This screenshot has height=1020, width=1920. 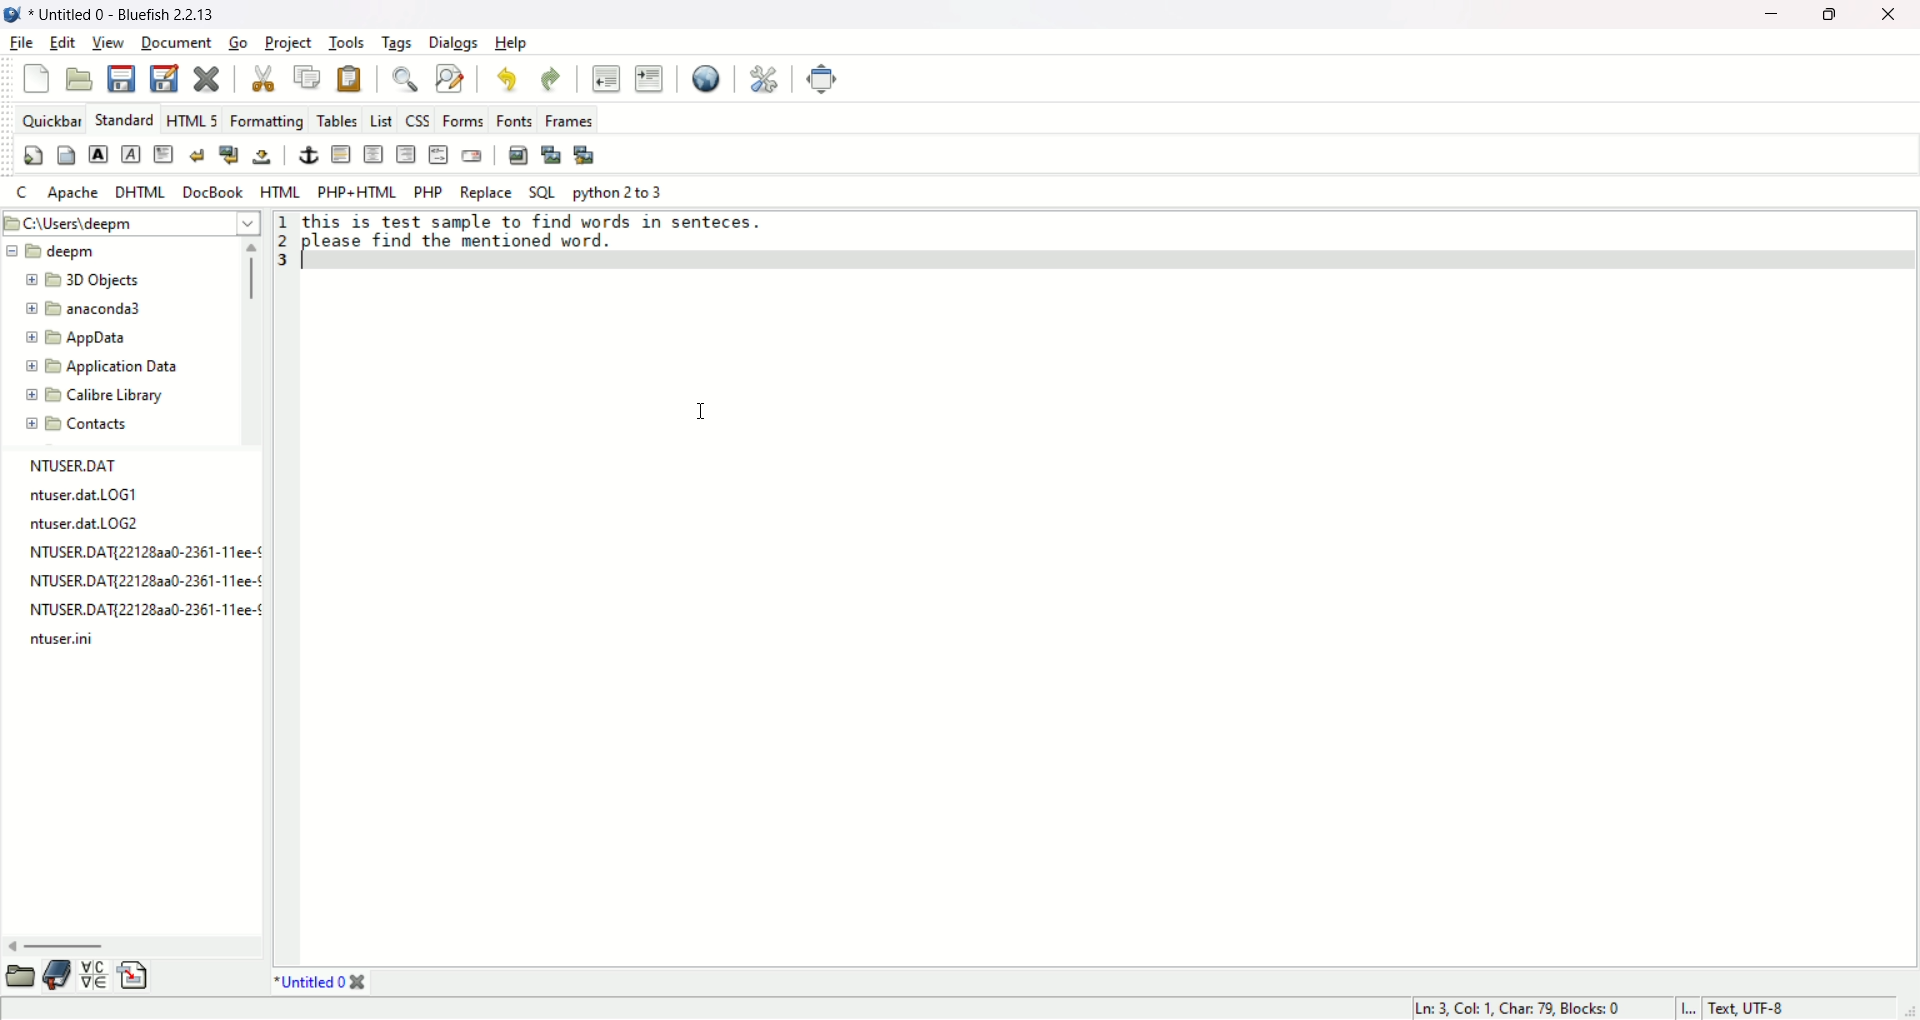 I want to click on find, so click(x=403, y=78).